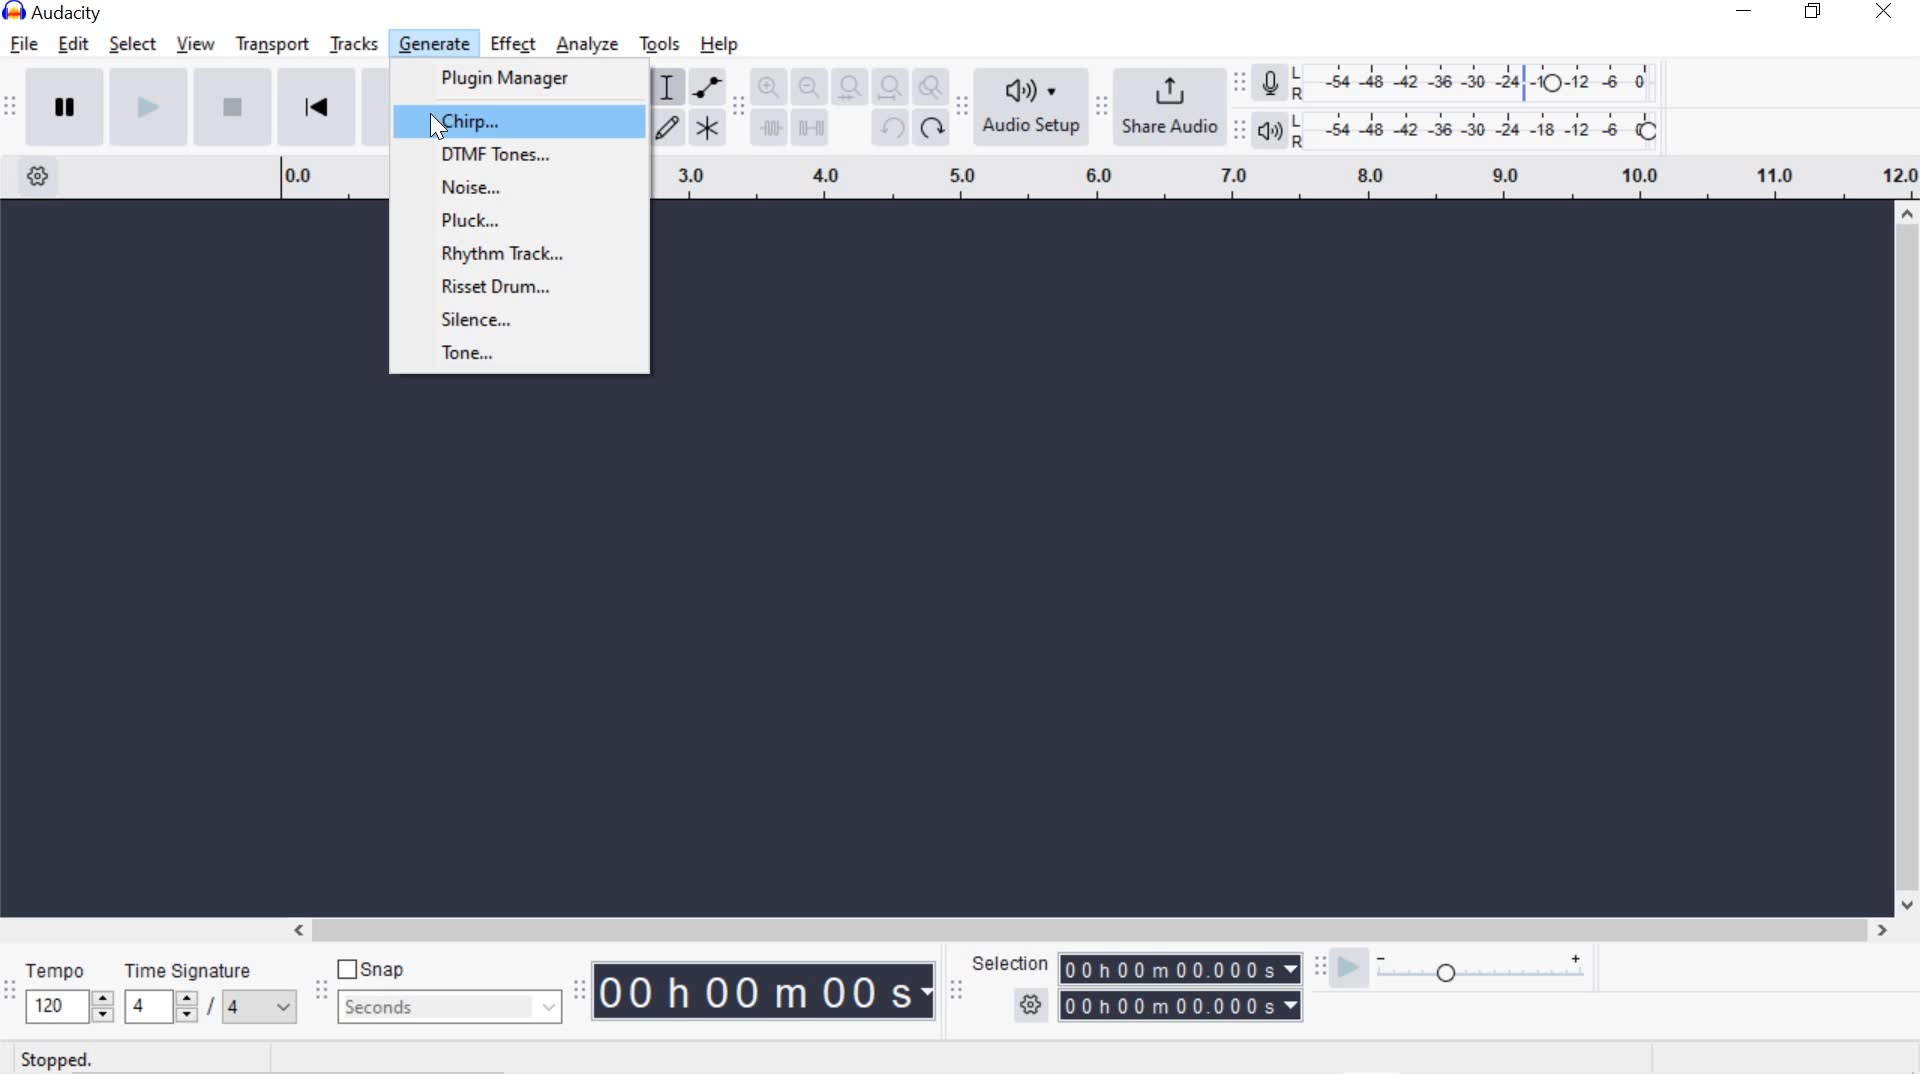 The height and width of the screenshot is (1074, 1920). I want to click on Play-at-speed toolbar, so click(1325, 969).